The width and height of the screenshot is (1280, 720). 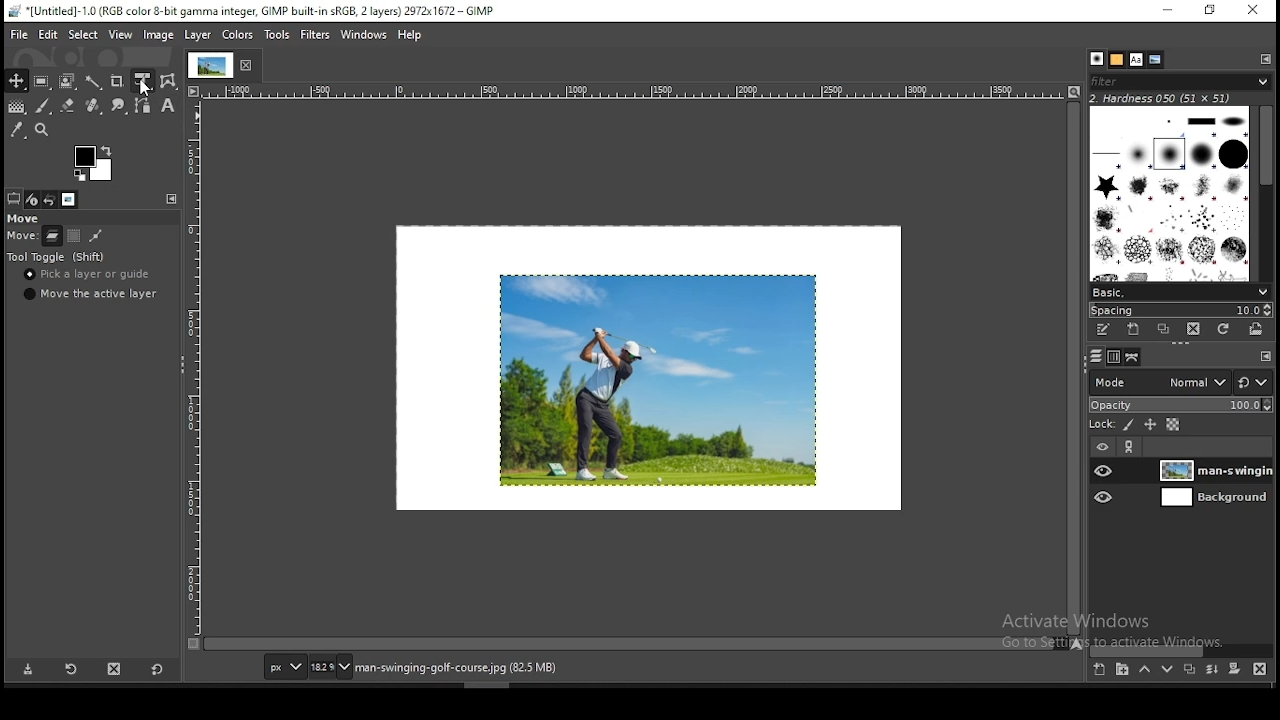 What do you see at coordinates (1256, 329) in the screenshot?
I see `open brush as image` at bounding box center [1256, 329].